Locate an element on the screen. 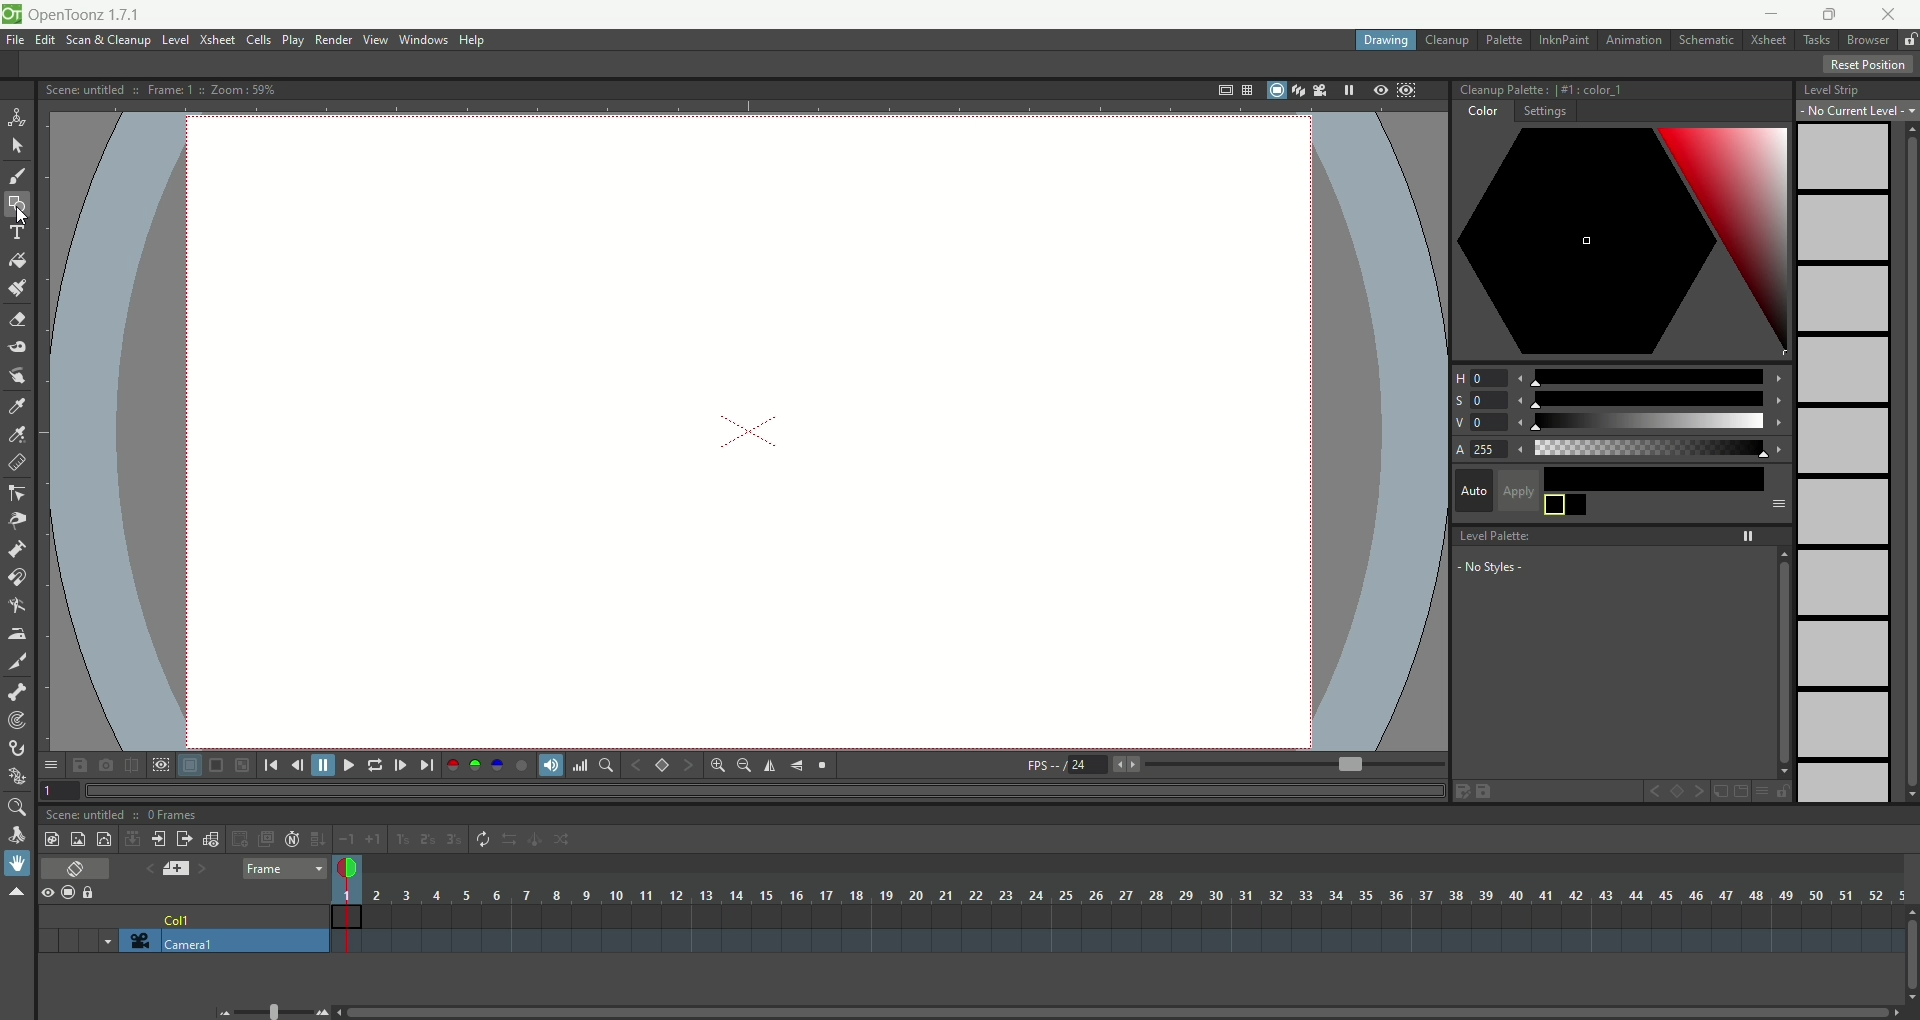  value is located at coordinates (1622, 423).